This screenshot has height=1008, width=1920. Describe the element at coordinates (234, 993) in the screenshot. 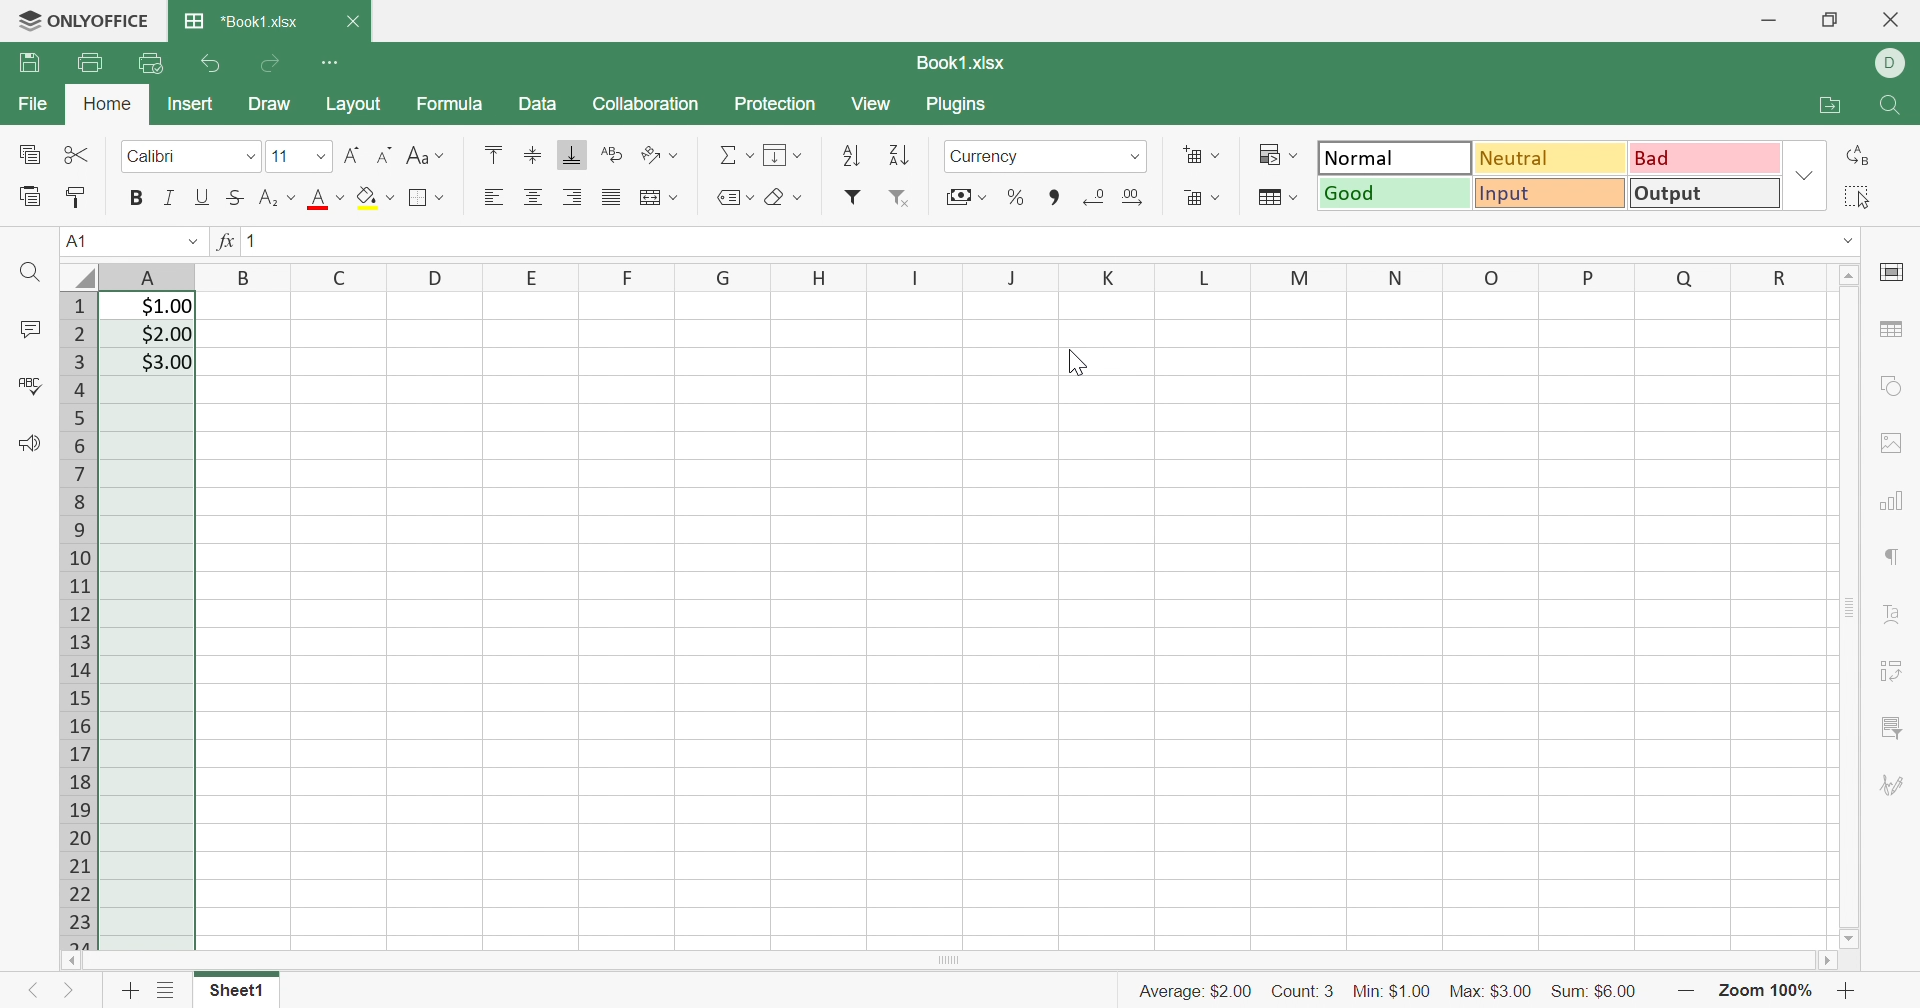

I see `Sheet1` at that location.